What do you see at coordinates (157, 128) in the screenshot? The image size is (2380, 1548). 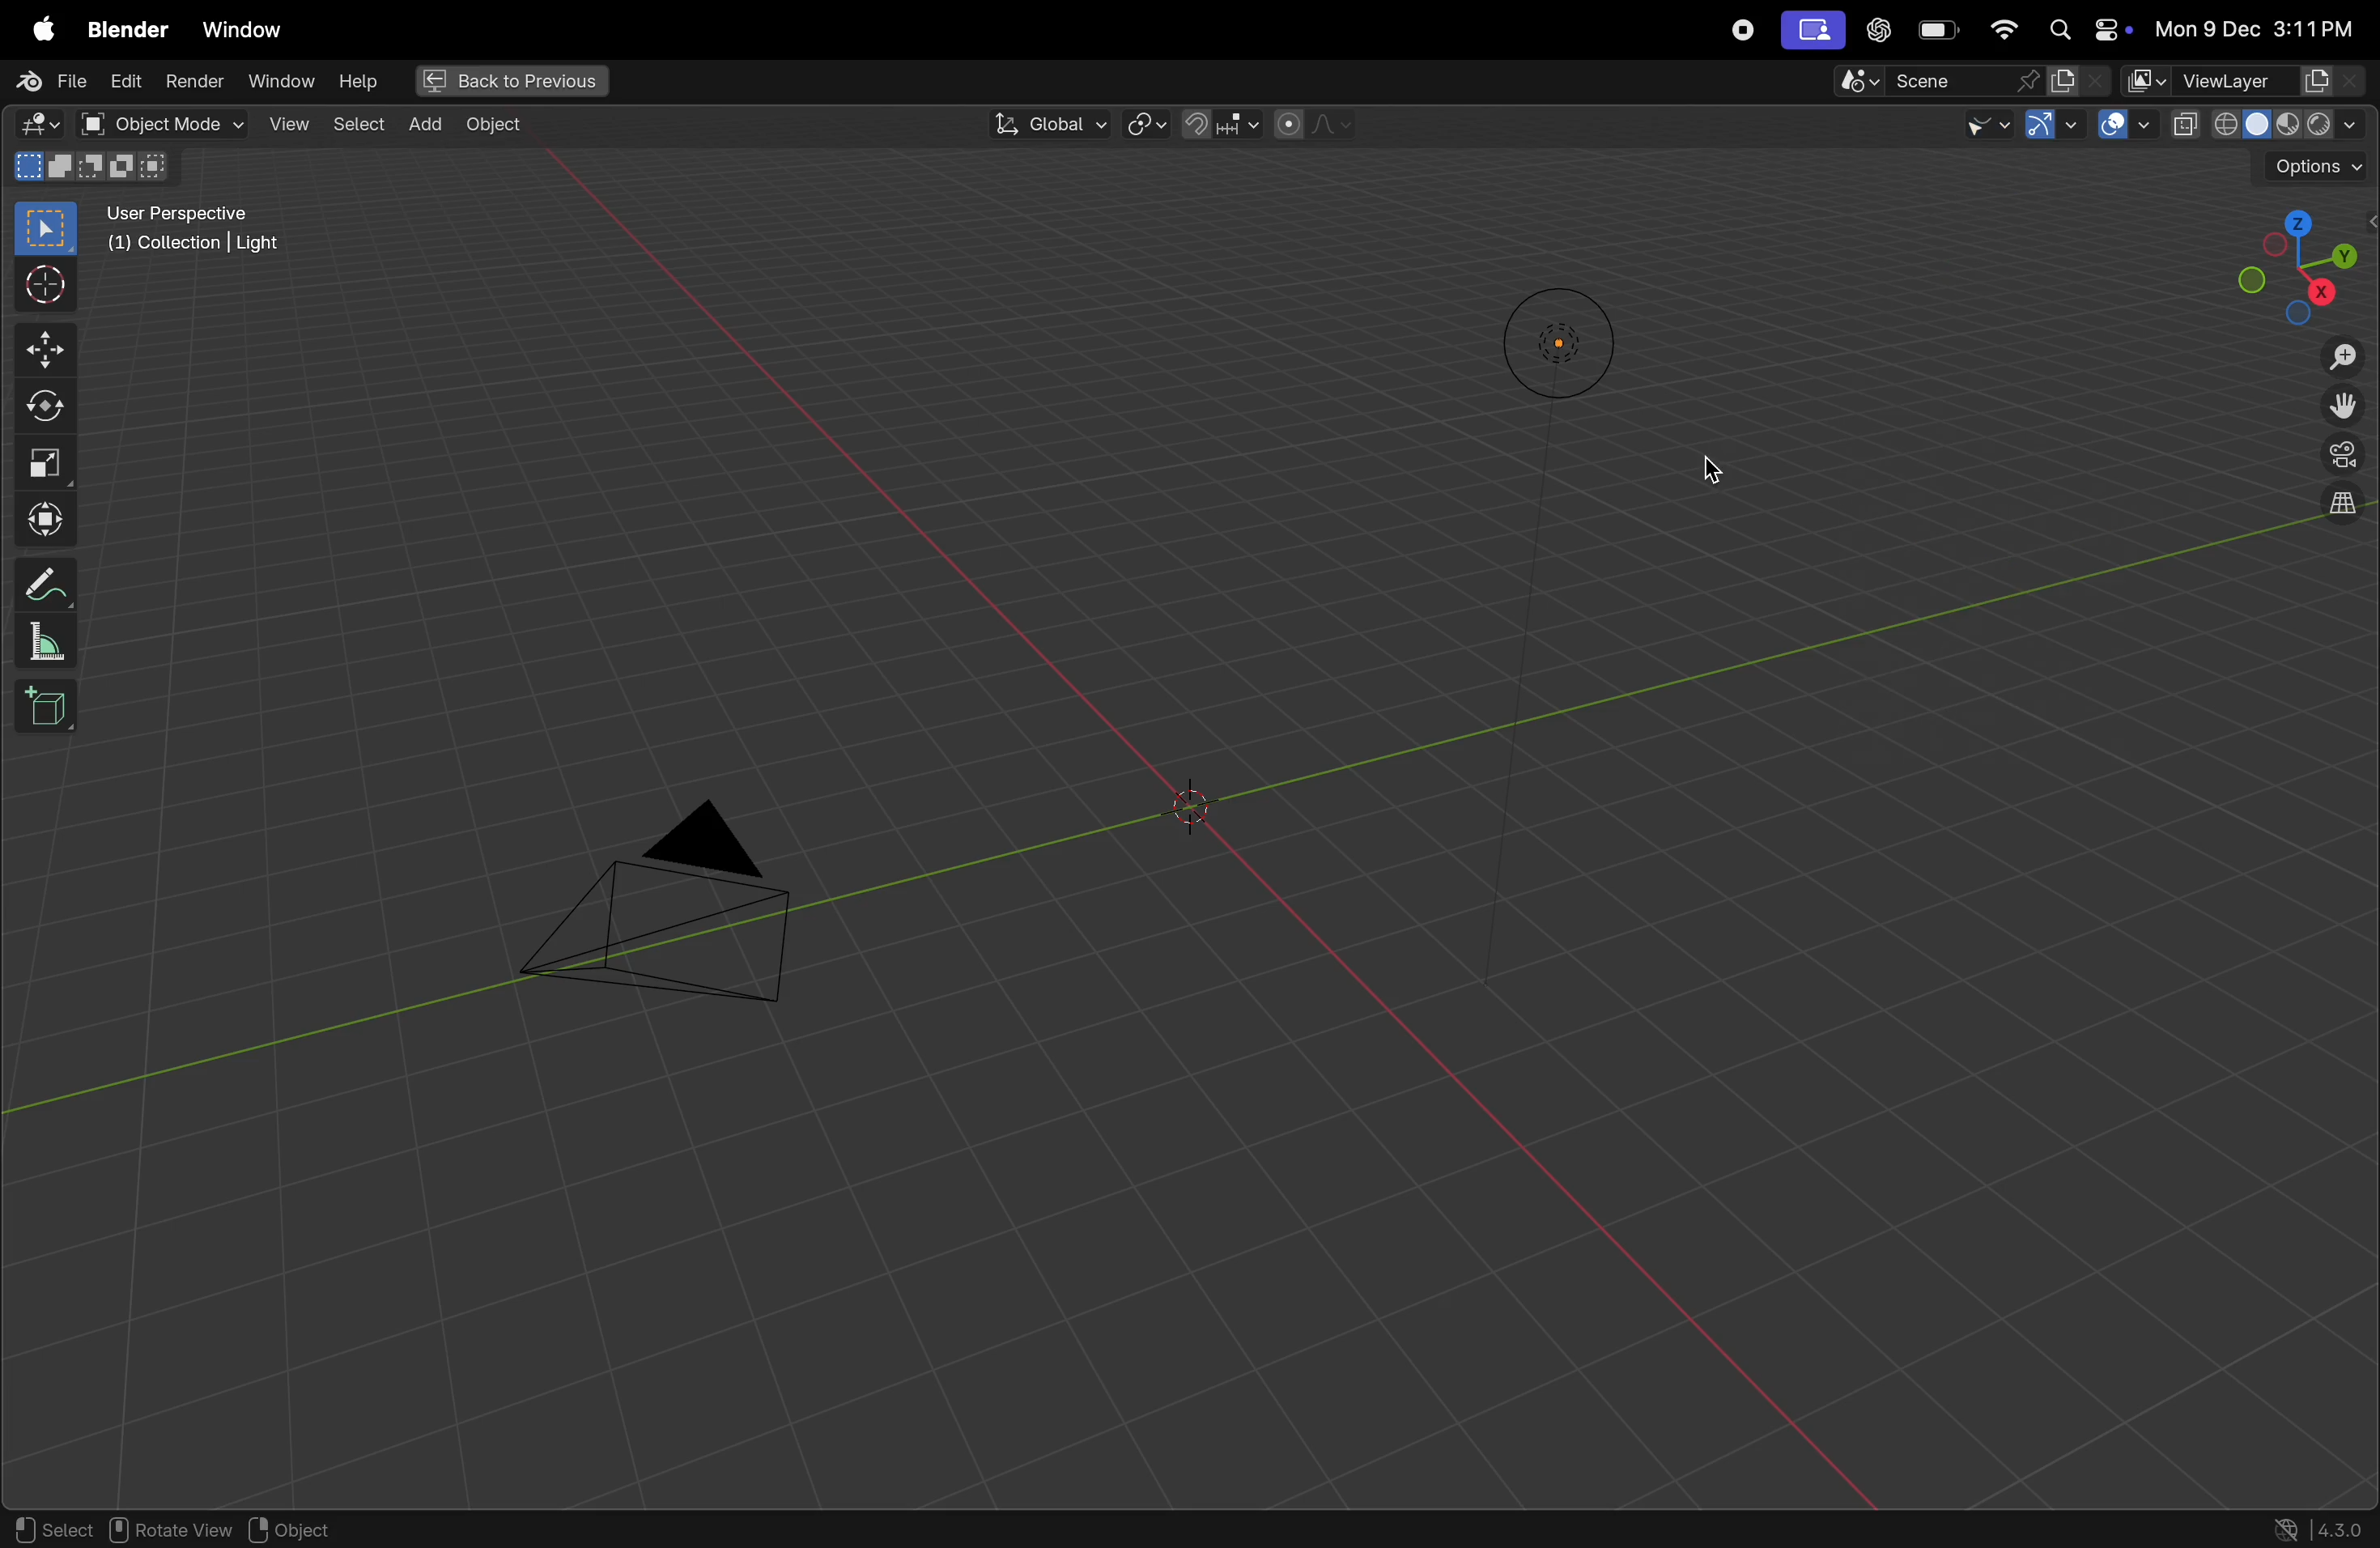 I see `` at bounding box center [157, 128].